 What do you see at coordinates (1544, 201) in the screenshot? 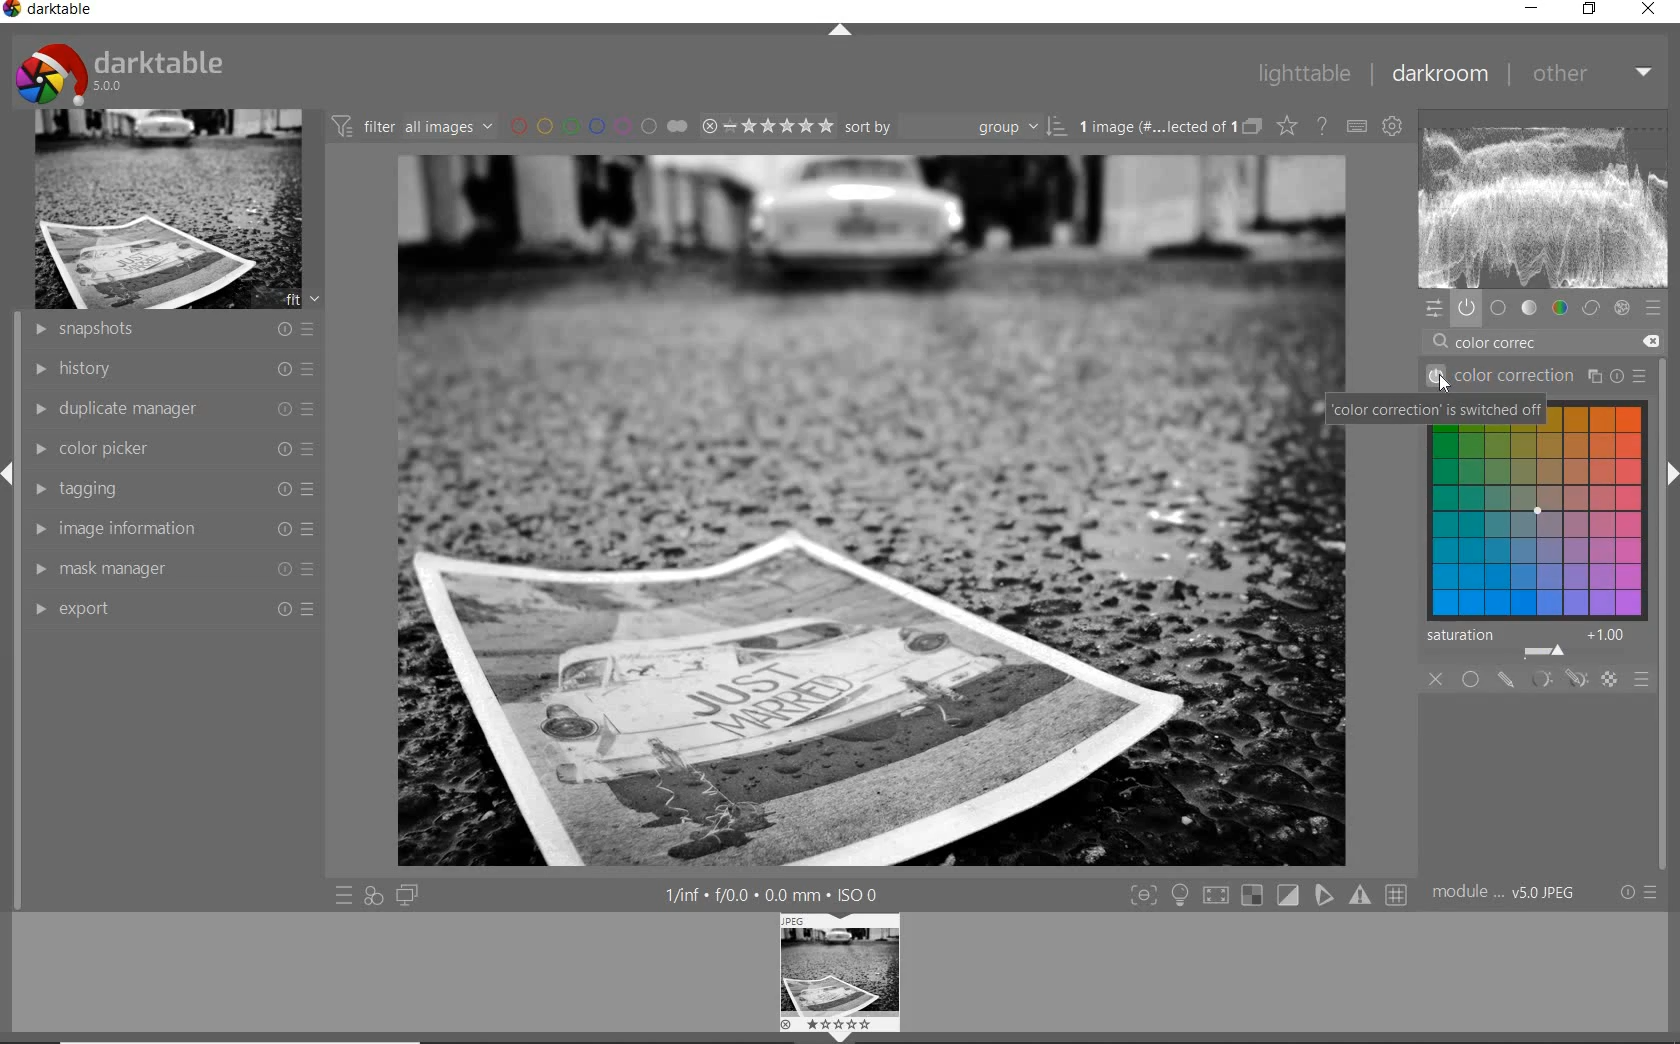
I see `wave form` at bounding box center [1544, 201].